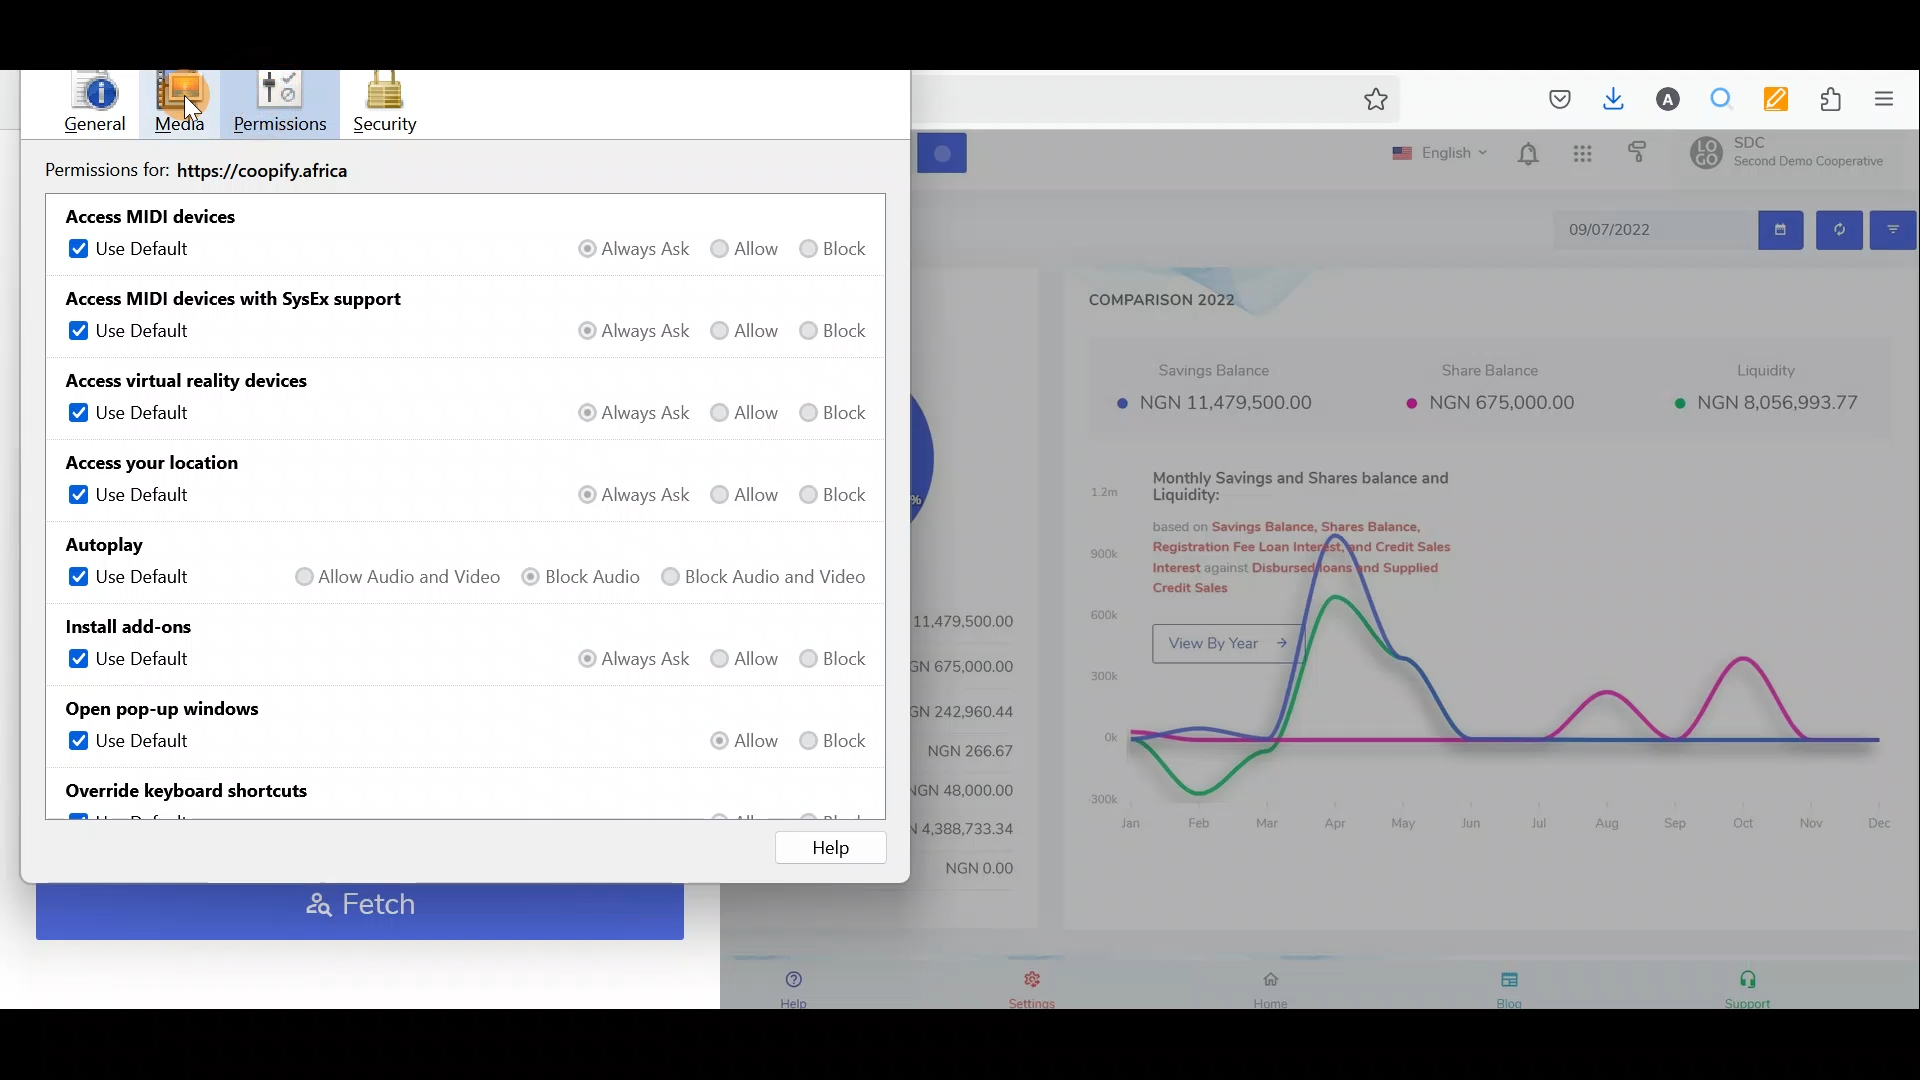  What do you see at coordinates (194, 792) in the screenshot?
I see `Override keyboard shortcuts` at bounding box center [194, 792].